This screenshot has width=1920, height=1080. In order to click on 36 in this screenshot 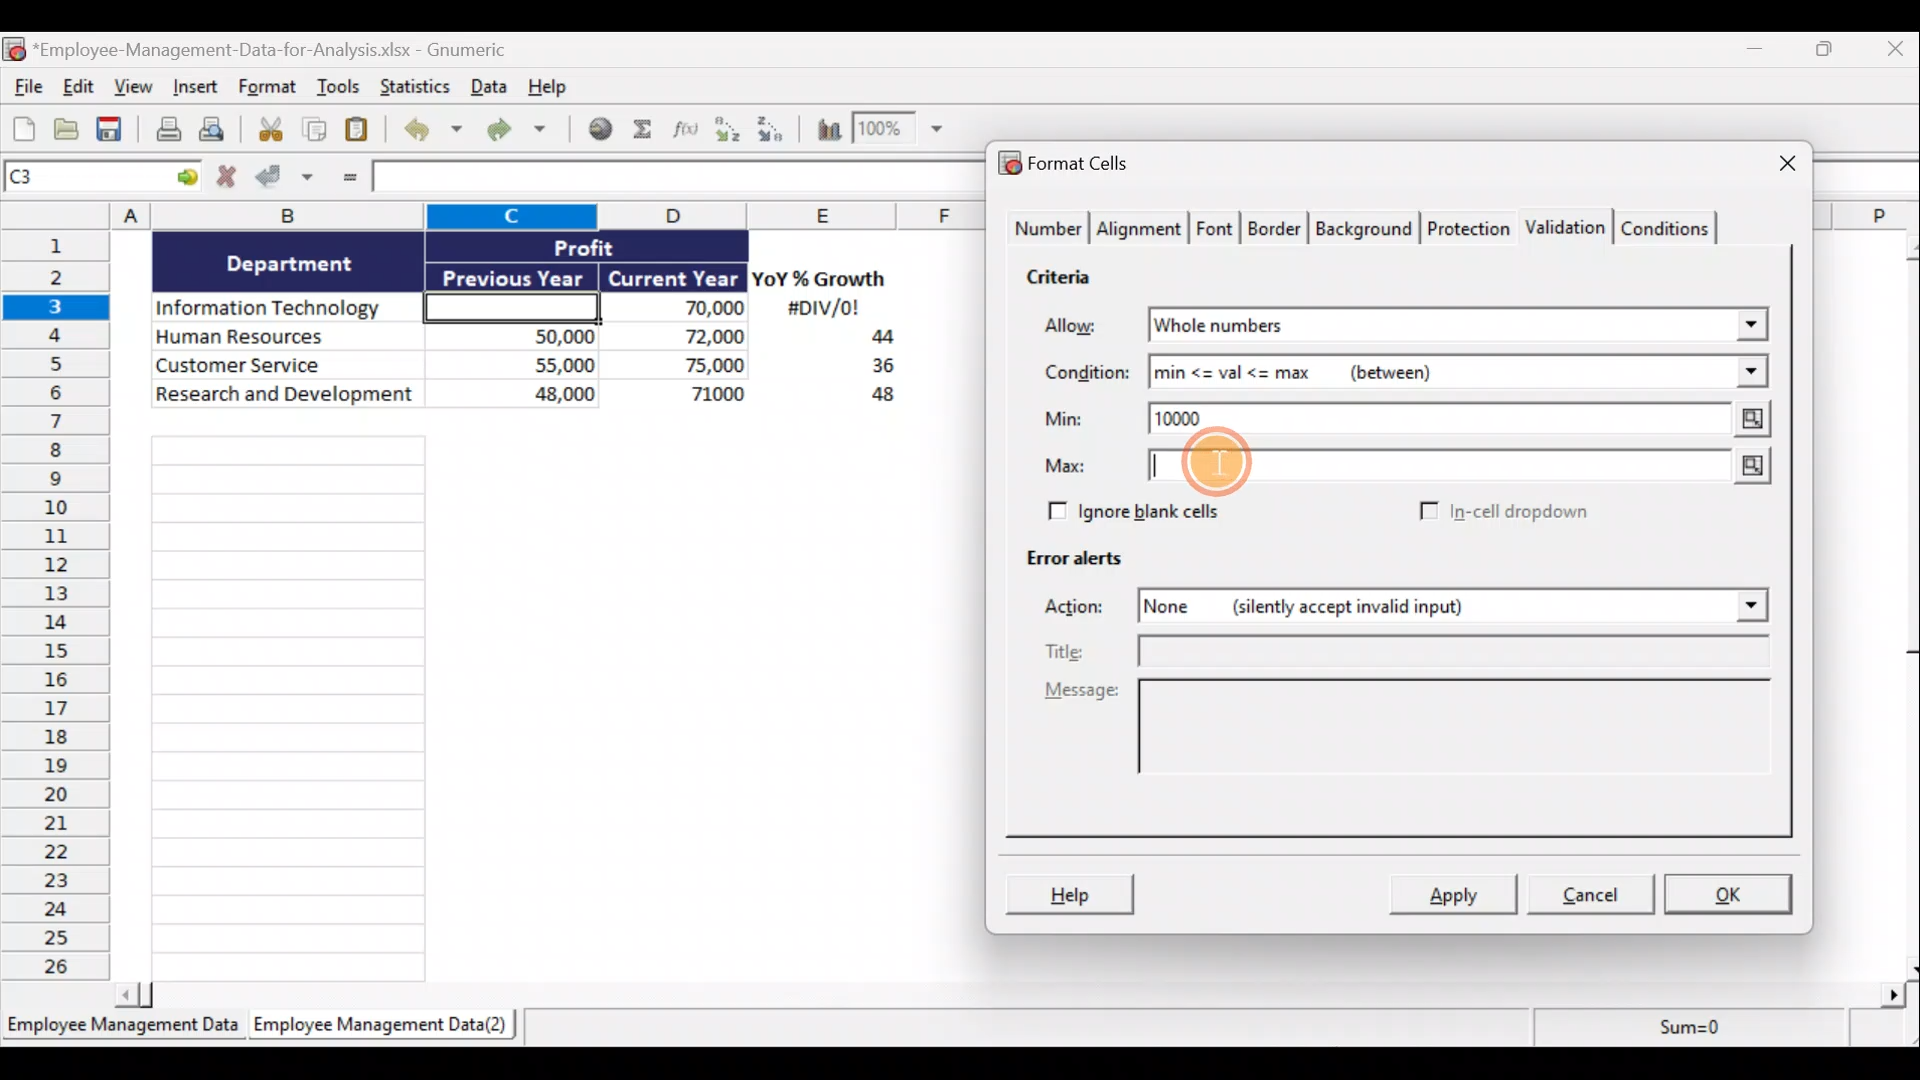, I will do `click(875, 369)`.